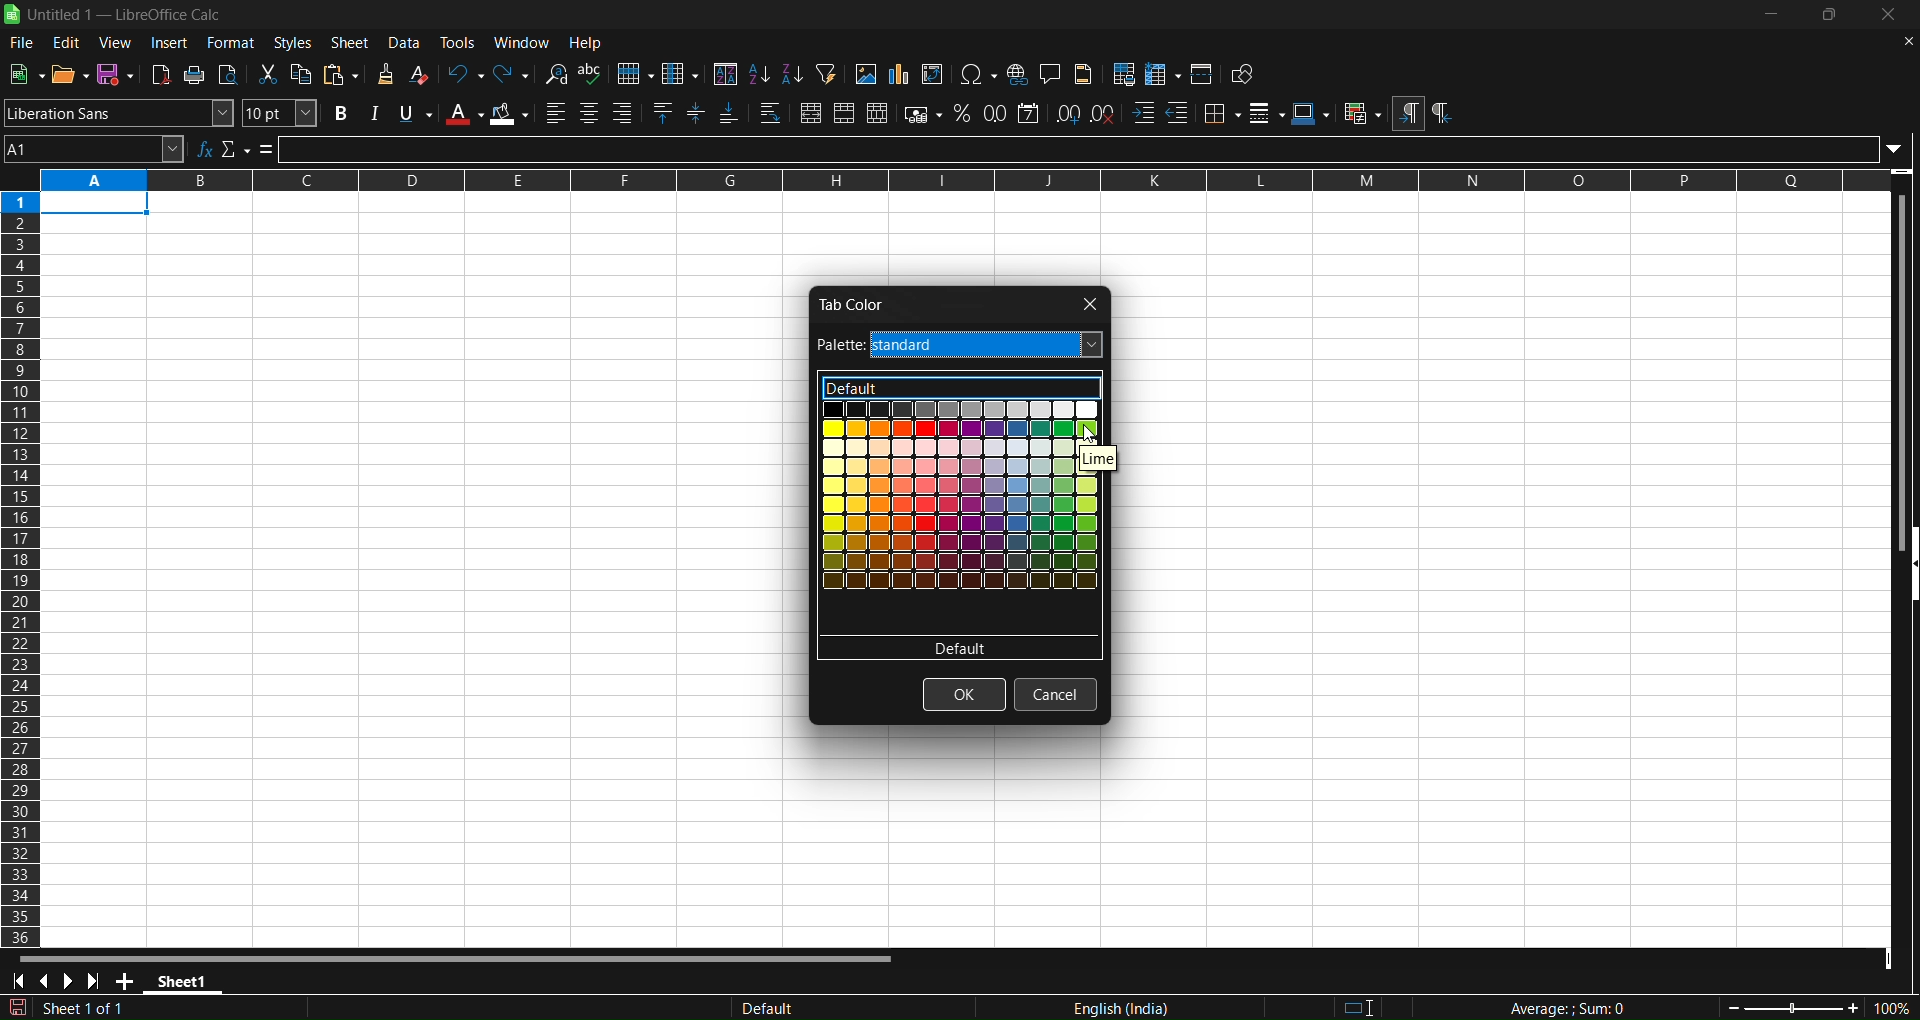  Describe the element at coordinates (556, 113) in the screenshot. I see `align left` at that location.